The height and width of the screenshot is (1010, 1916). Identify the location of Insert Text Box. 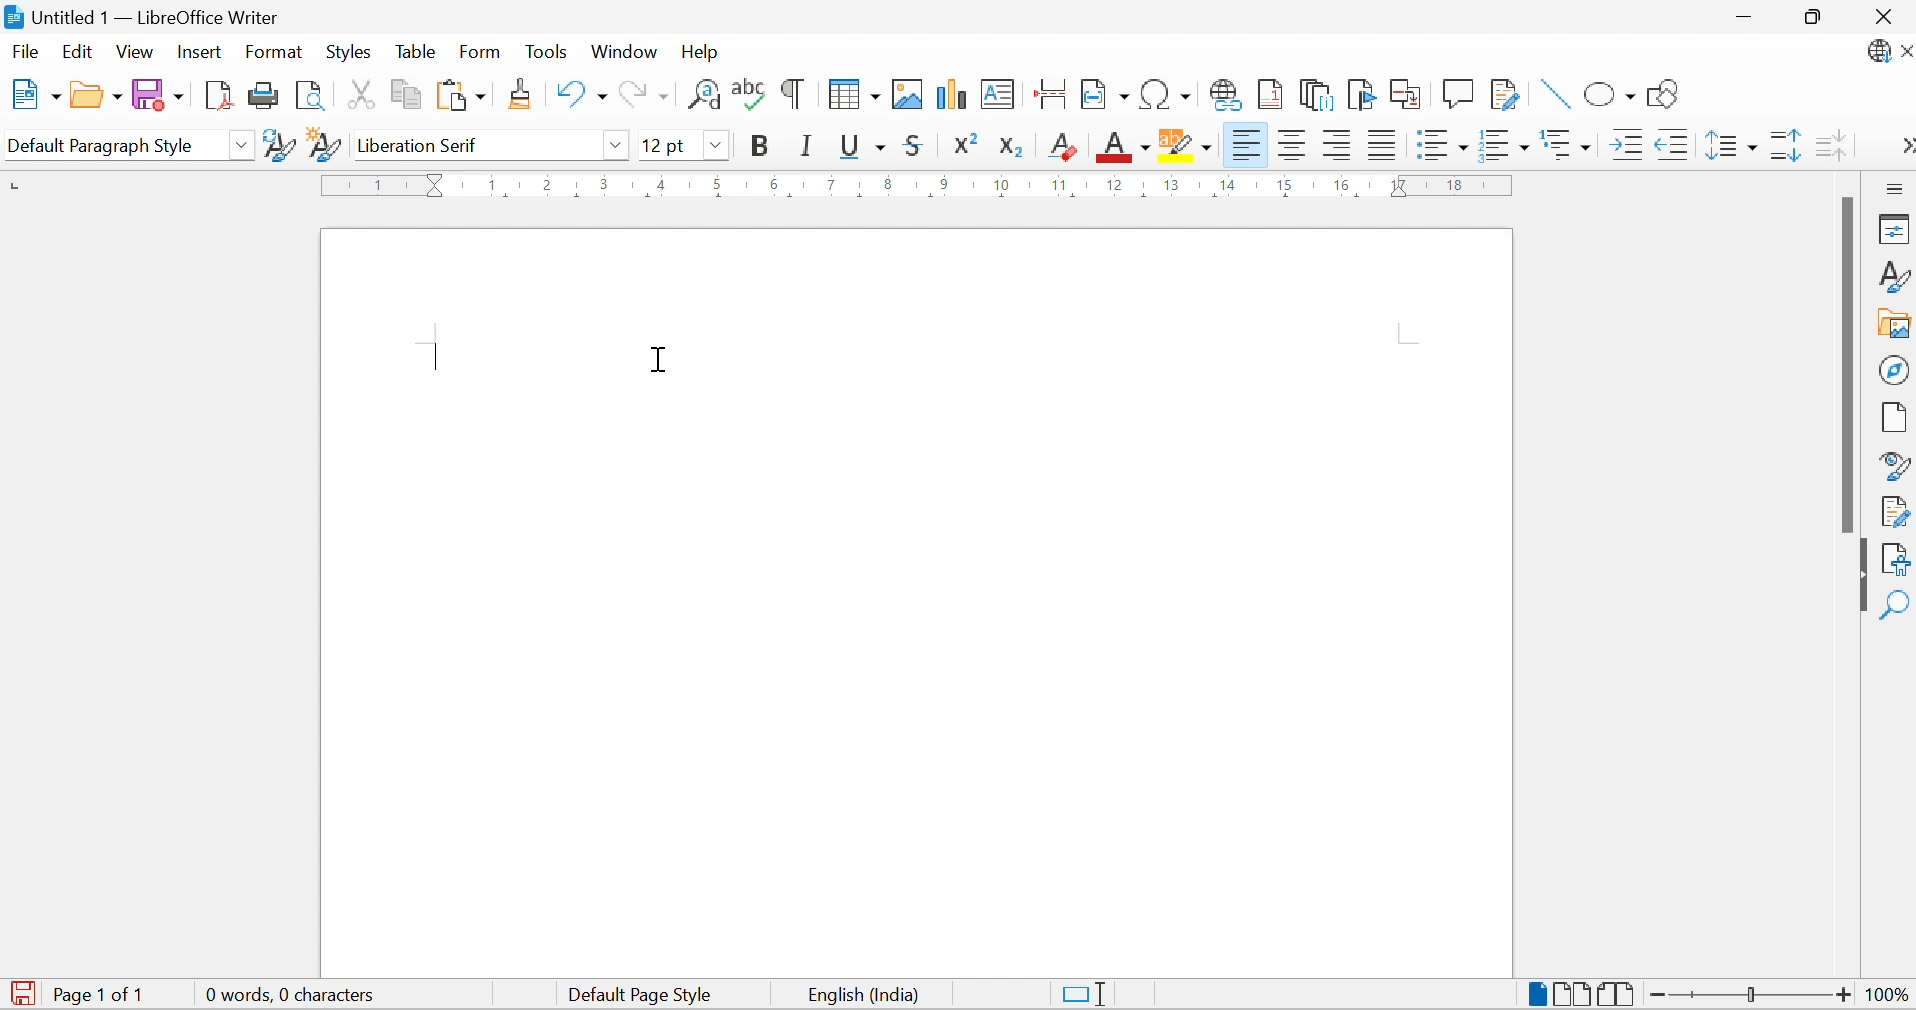
(998, 93).